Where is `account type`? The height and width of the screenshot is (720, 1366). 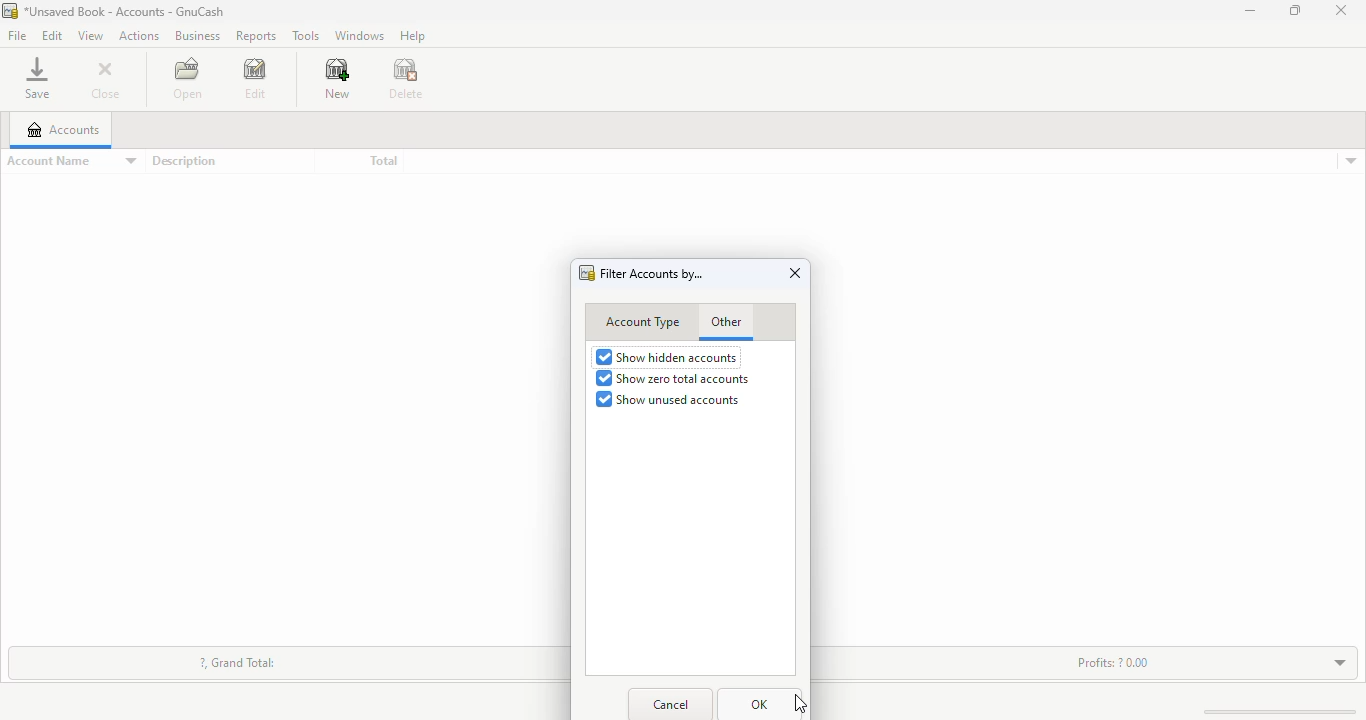 account type is located at coordinates (642, 322).